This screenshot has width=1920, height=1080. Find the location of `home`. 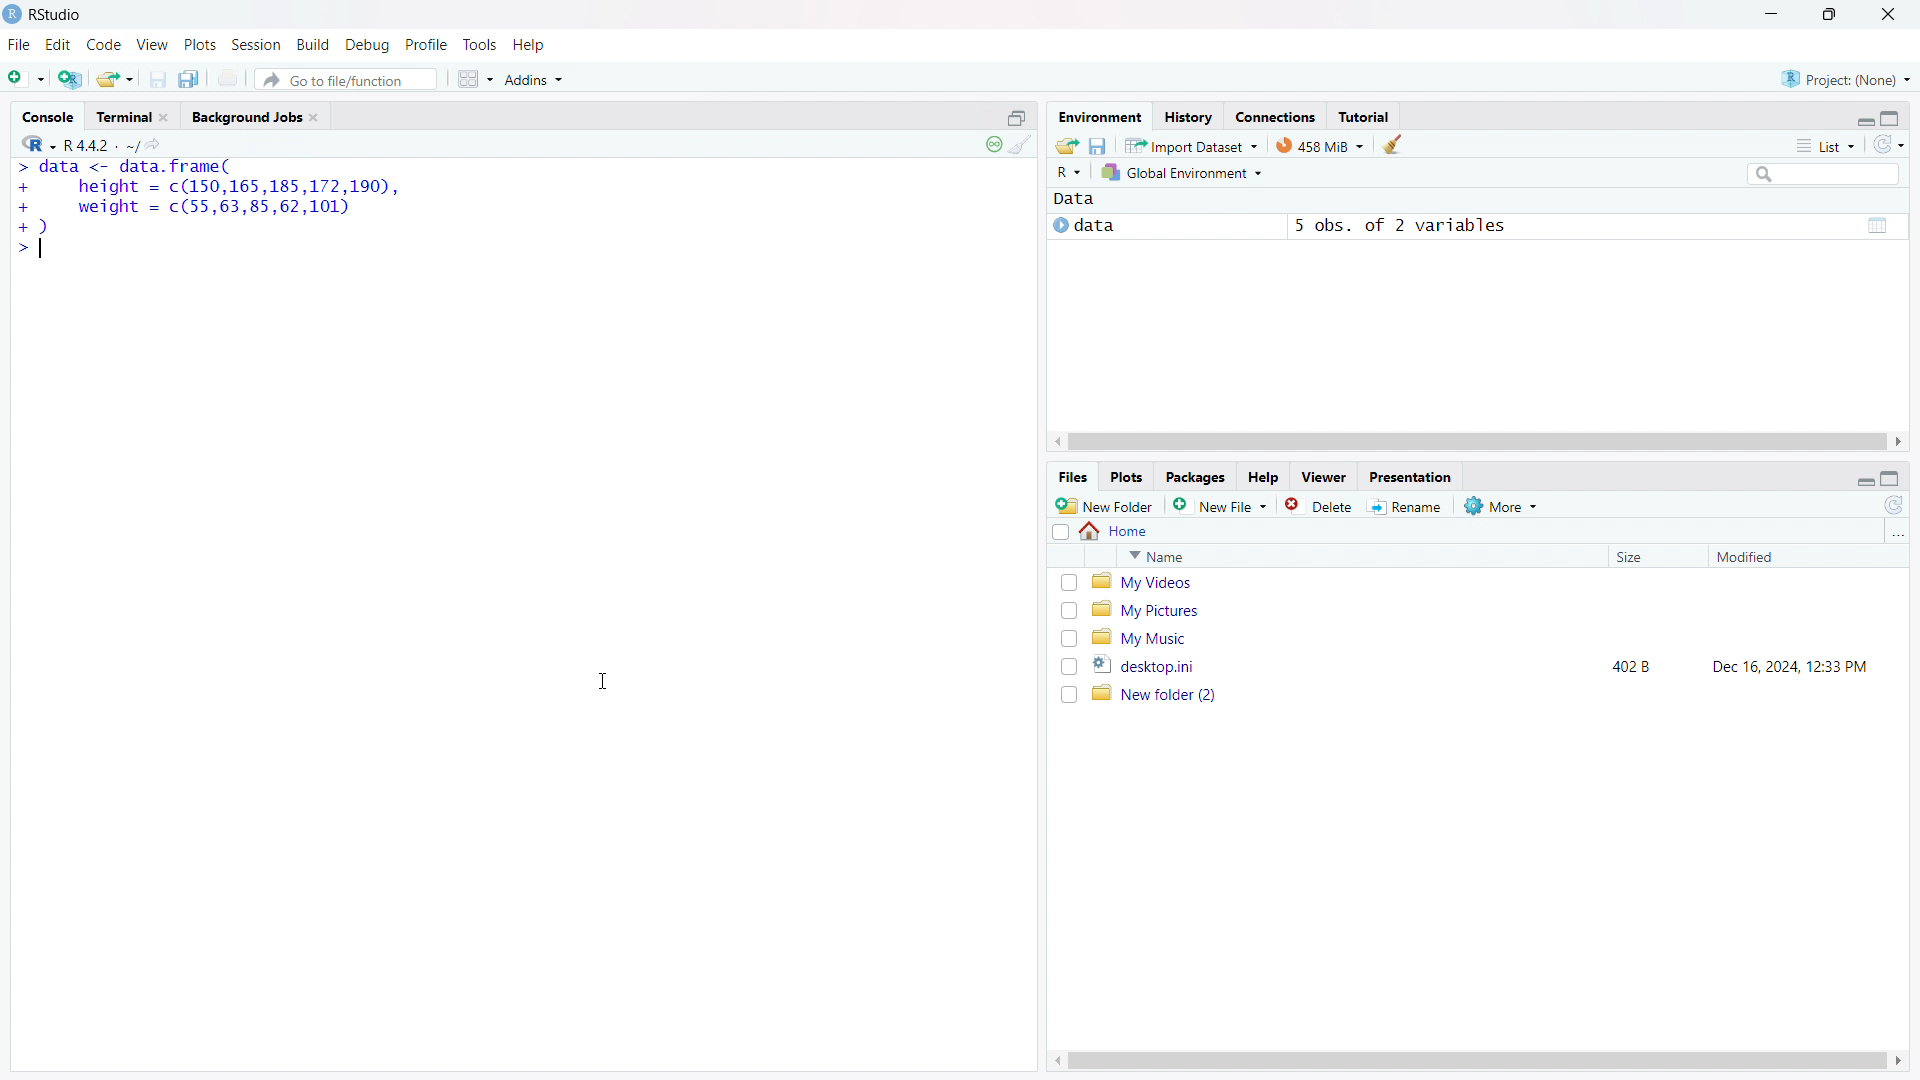

home is located at coordinates (1116, 531).